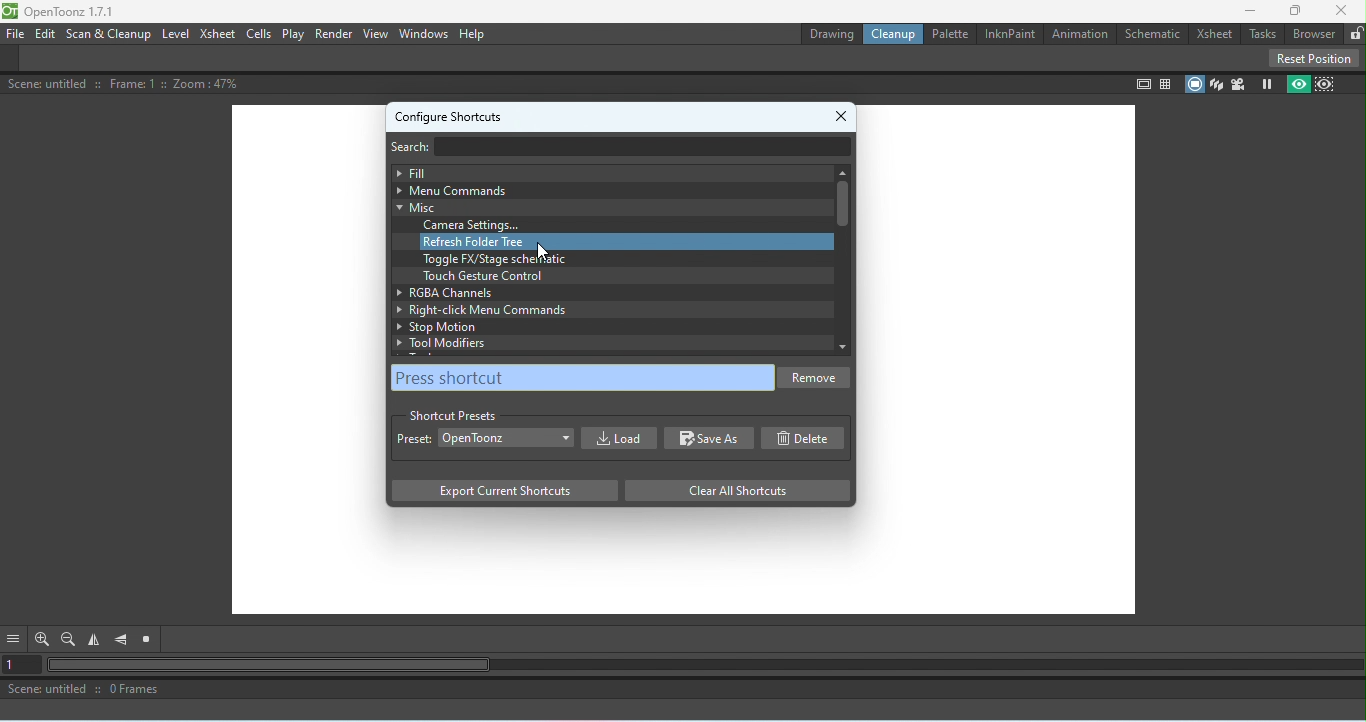  What do you see at coordinates (453, 413) in the screenshot?
I see `Shortcut presets` at bounding box center [453, 413].